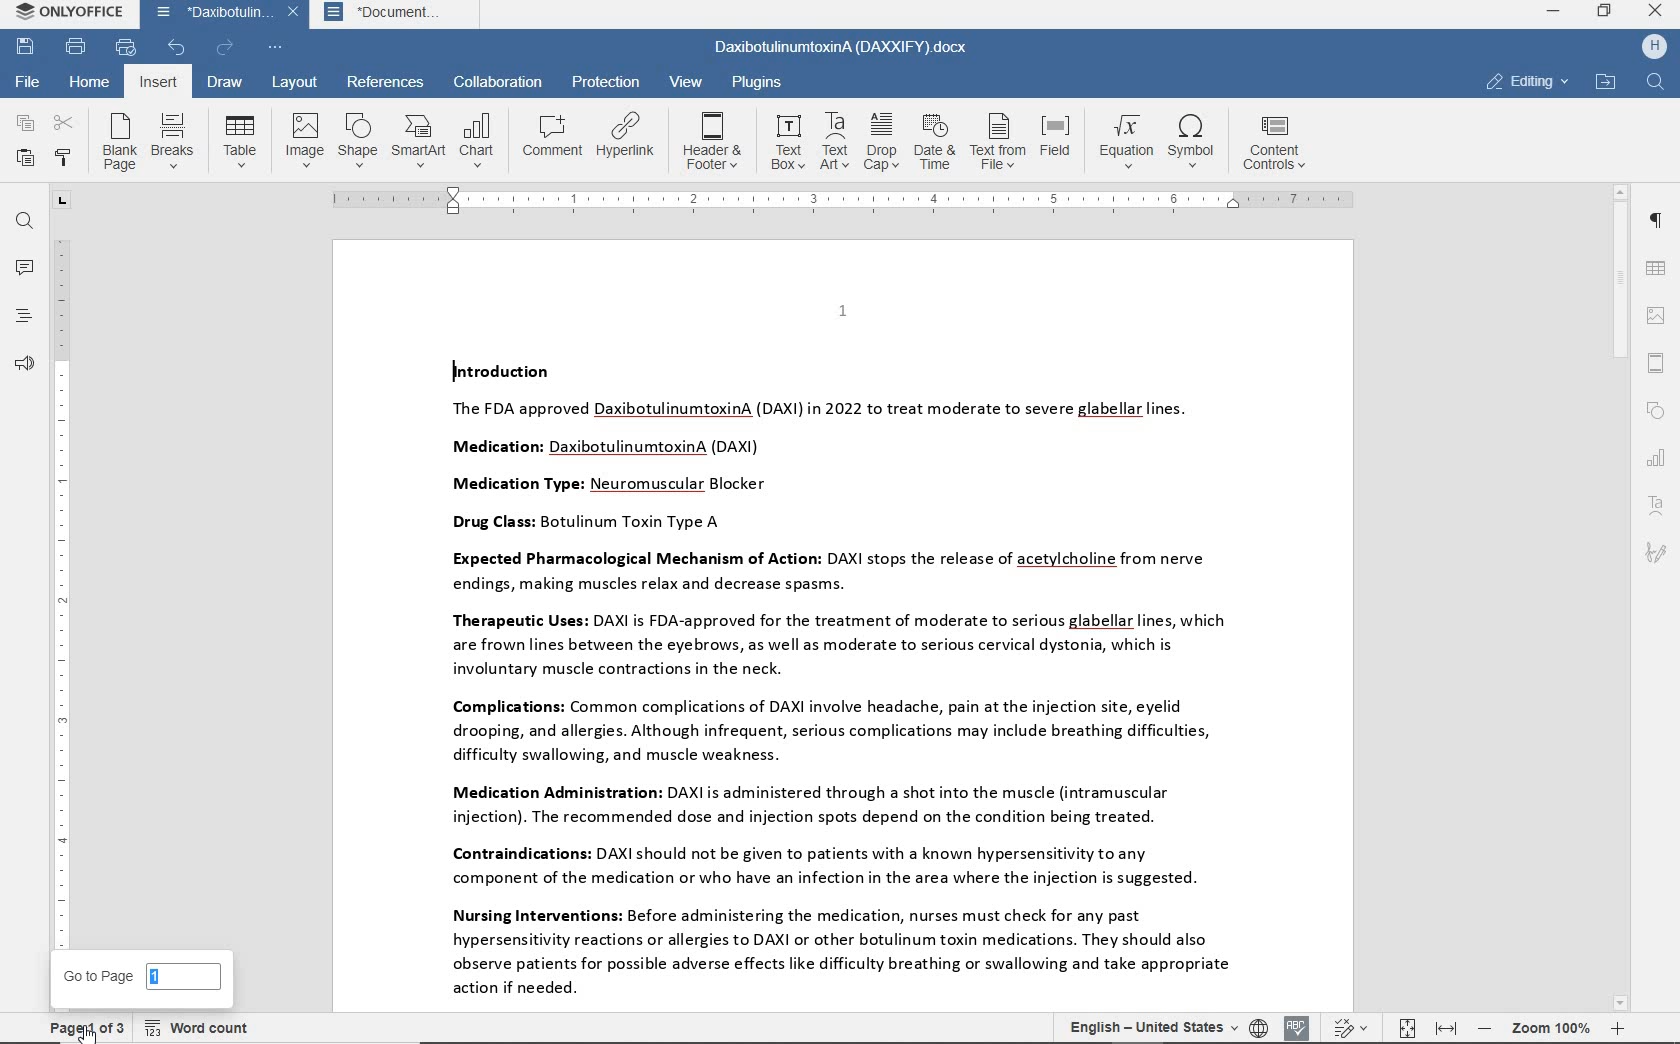 The image size is (1680, 1044). Describe the element at coordinates (842, 49) in the screenshot. I see `DaxibotulinumtoxinA (DAXXIFY).docx` at that location.